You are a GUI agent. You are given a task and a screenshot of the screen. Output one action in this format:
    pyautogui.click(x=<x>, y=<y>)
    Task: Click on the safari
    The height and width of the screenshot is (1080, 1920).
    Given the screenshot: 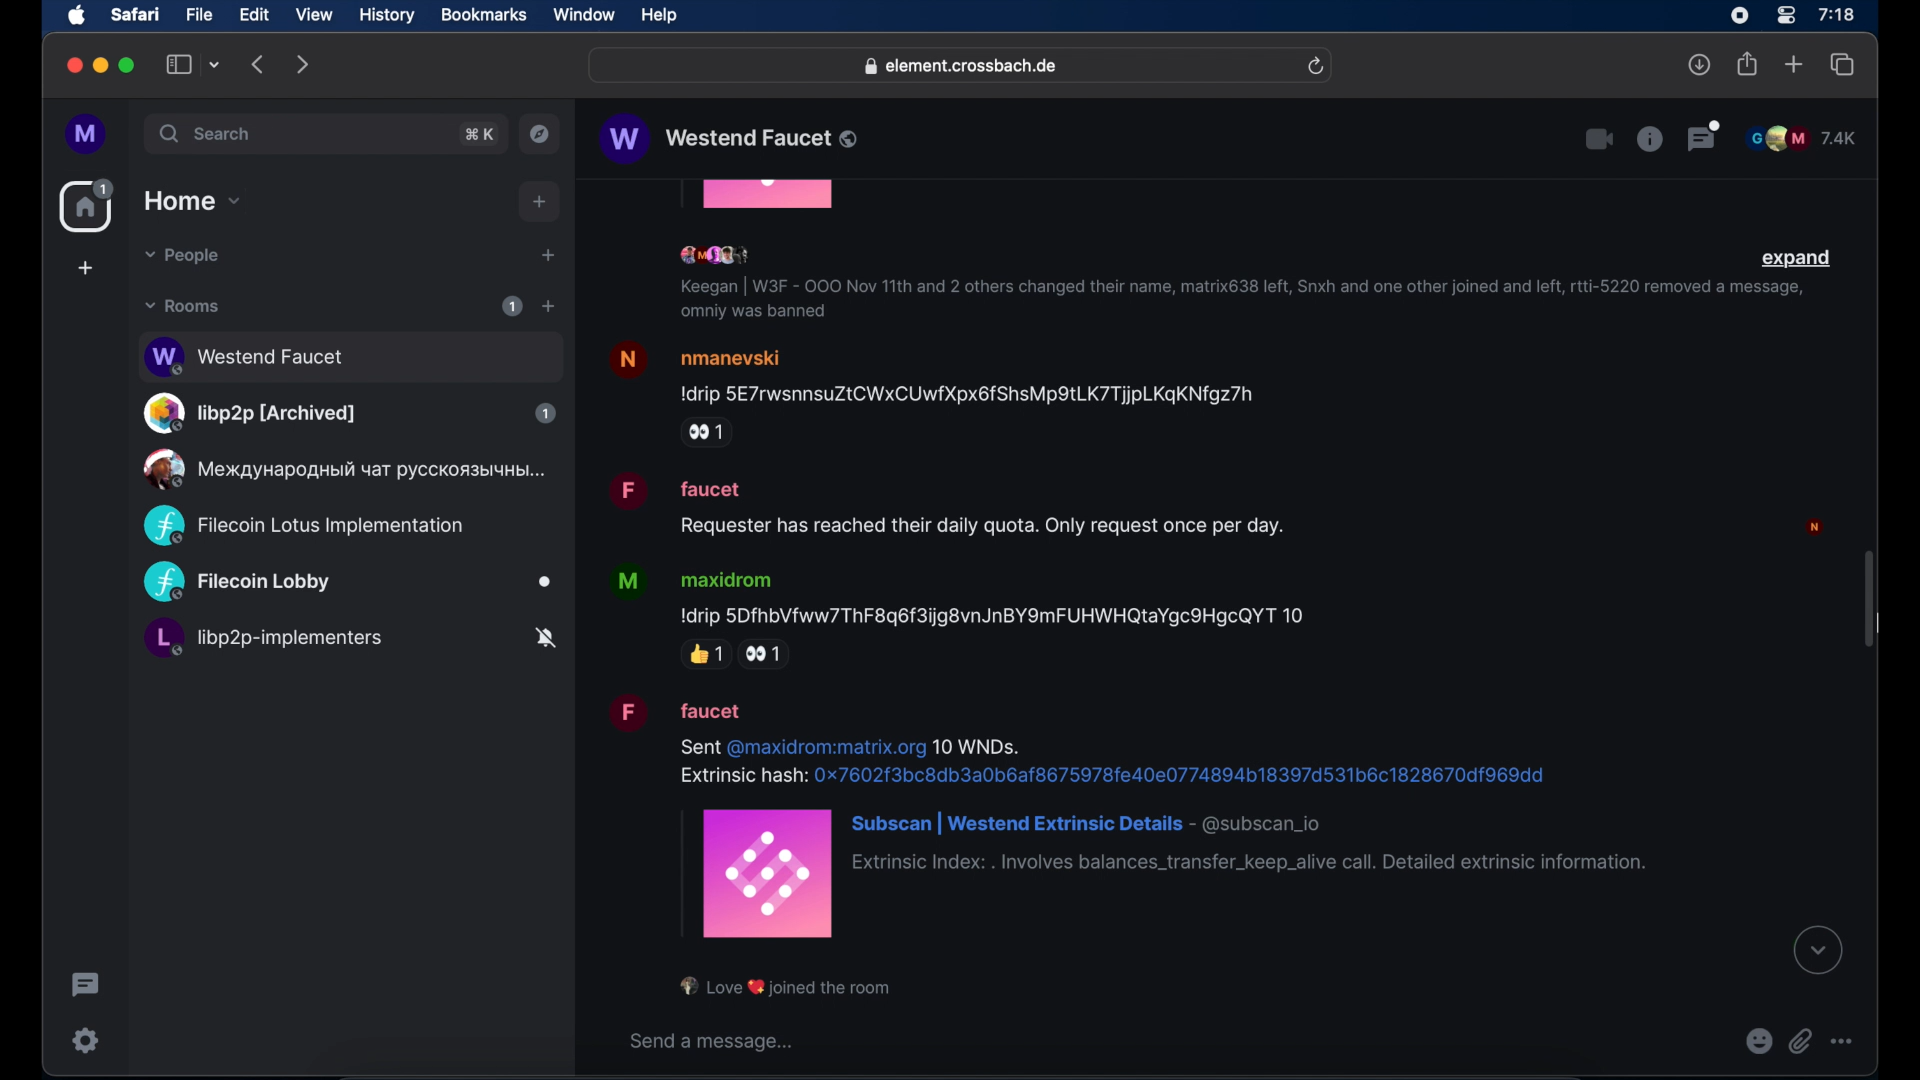 What is the action you would take?
    pyautogui.click(x=134, y=14)
    